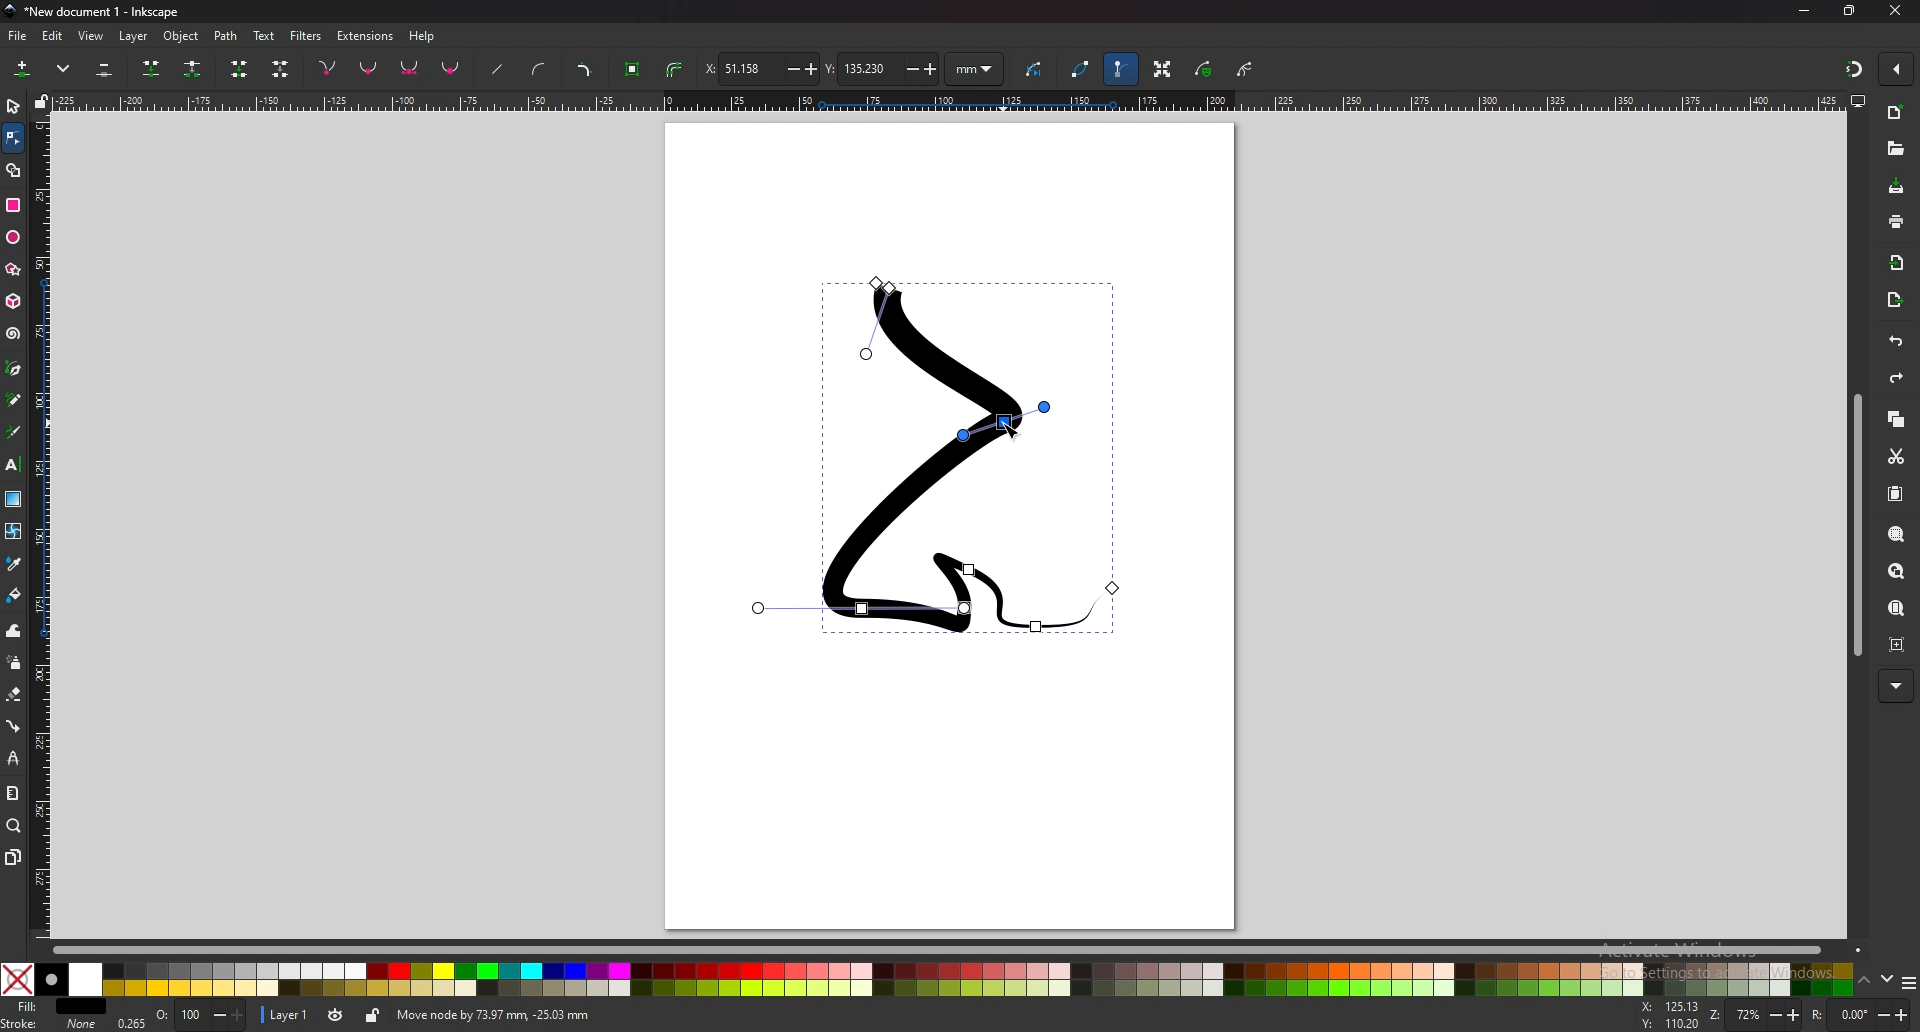 This screenshot has width=1920, height=1032. Describe the element at coordinates (1012, 430) in the screenshot. I see `cursor` at that location.